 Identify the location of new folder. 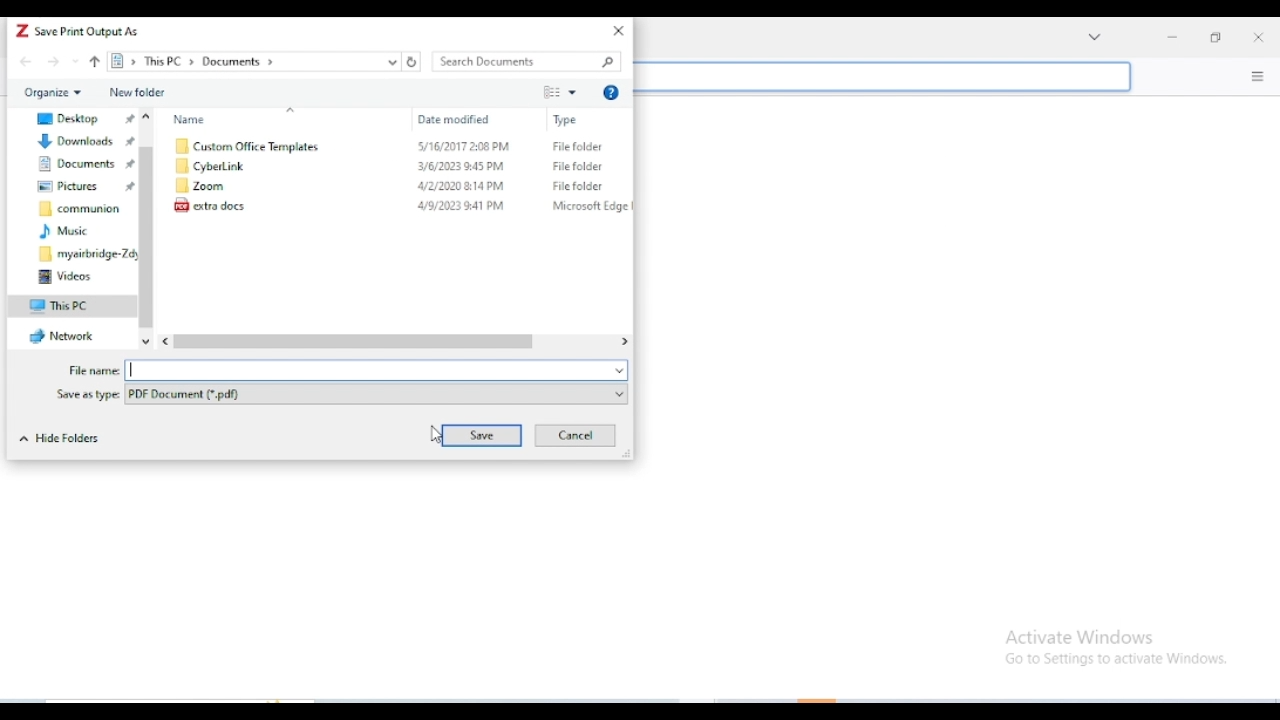
(138, 93).